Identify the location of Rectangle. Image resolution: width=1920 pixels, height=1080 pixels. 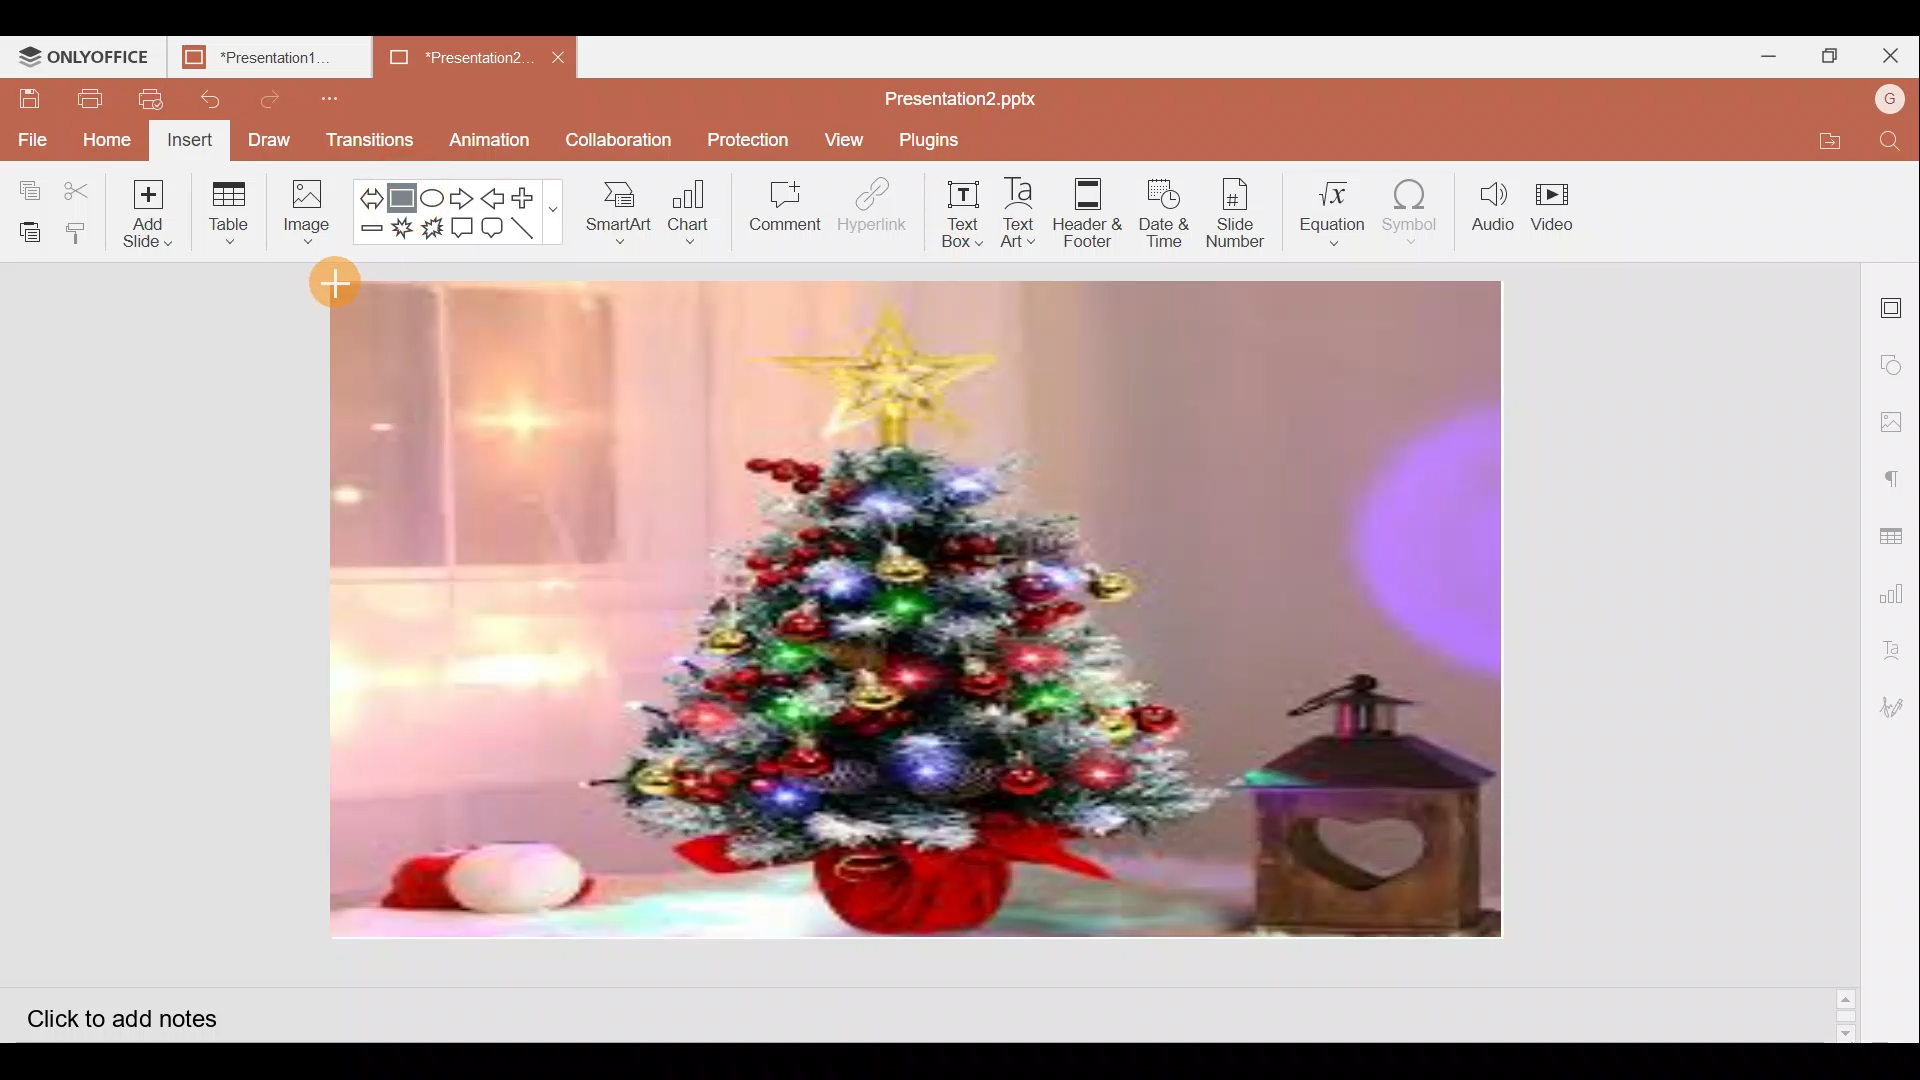
(407, 193).